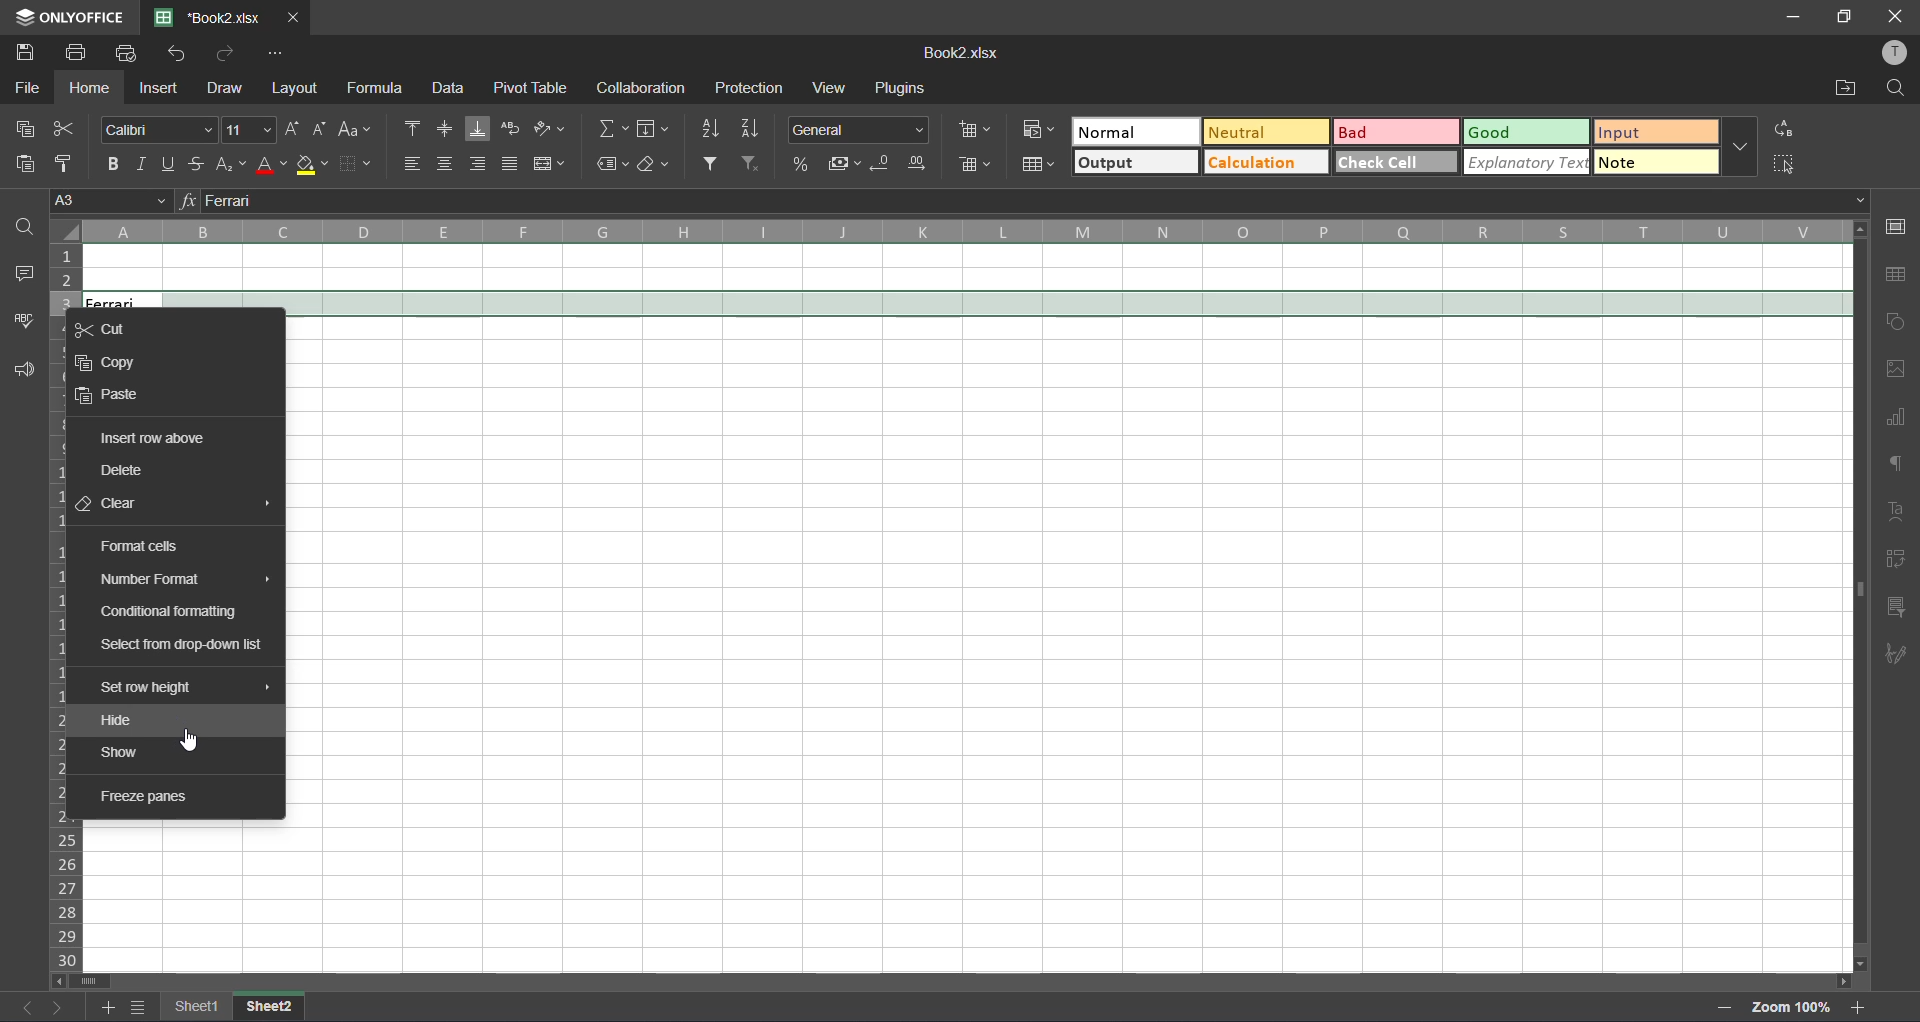  What do you see at coordinates (1394, 131) in the screenshot?
I see `bad` at bounding box center [1394, 131].